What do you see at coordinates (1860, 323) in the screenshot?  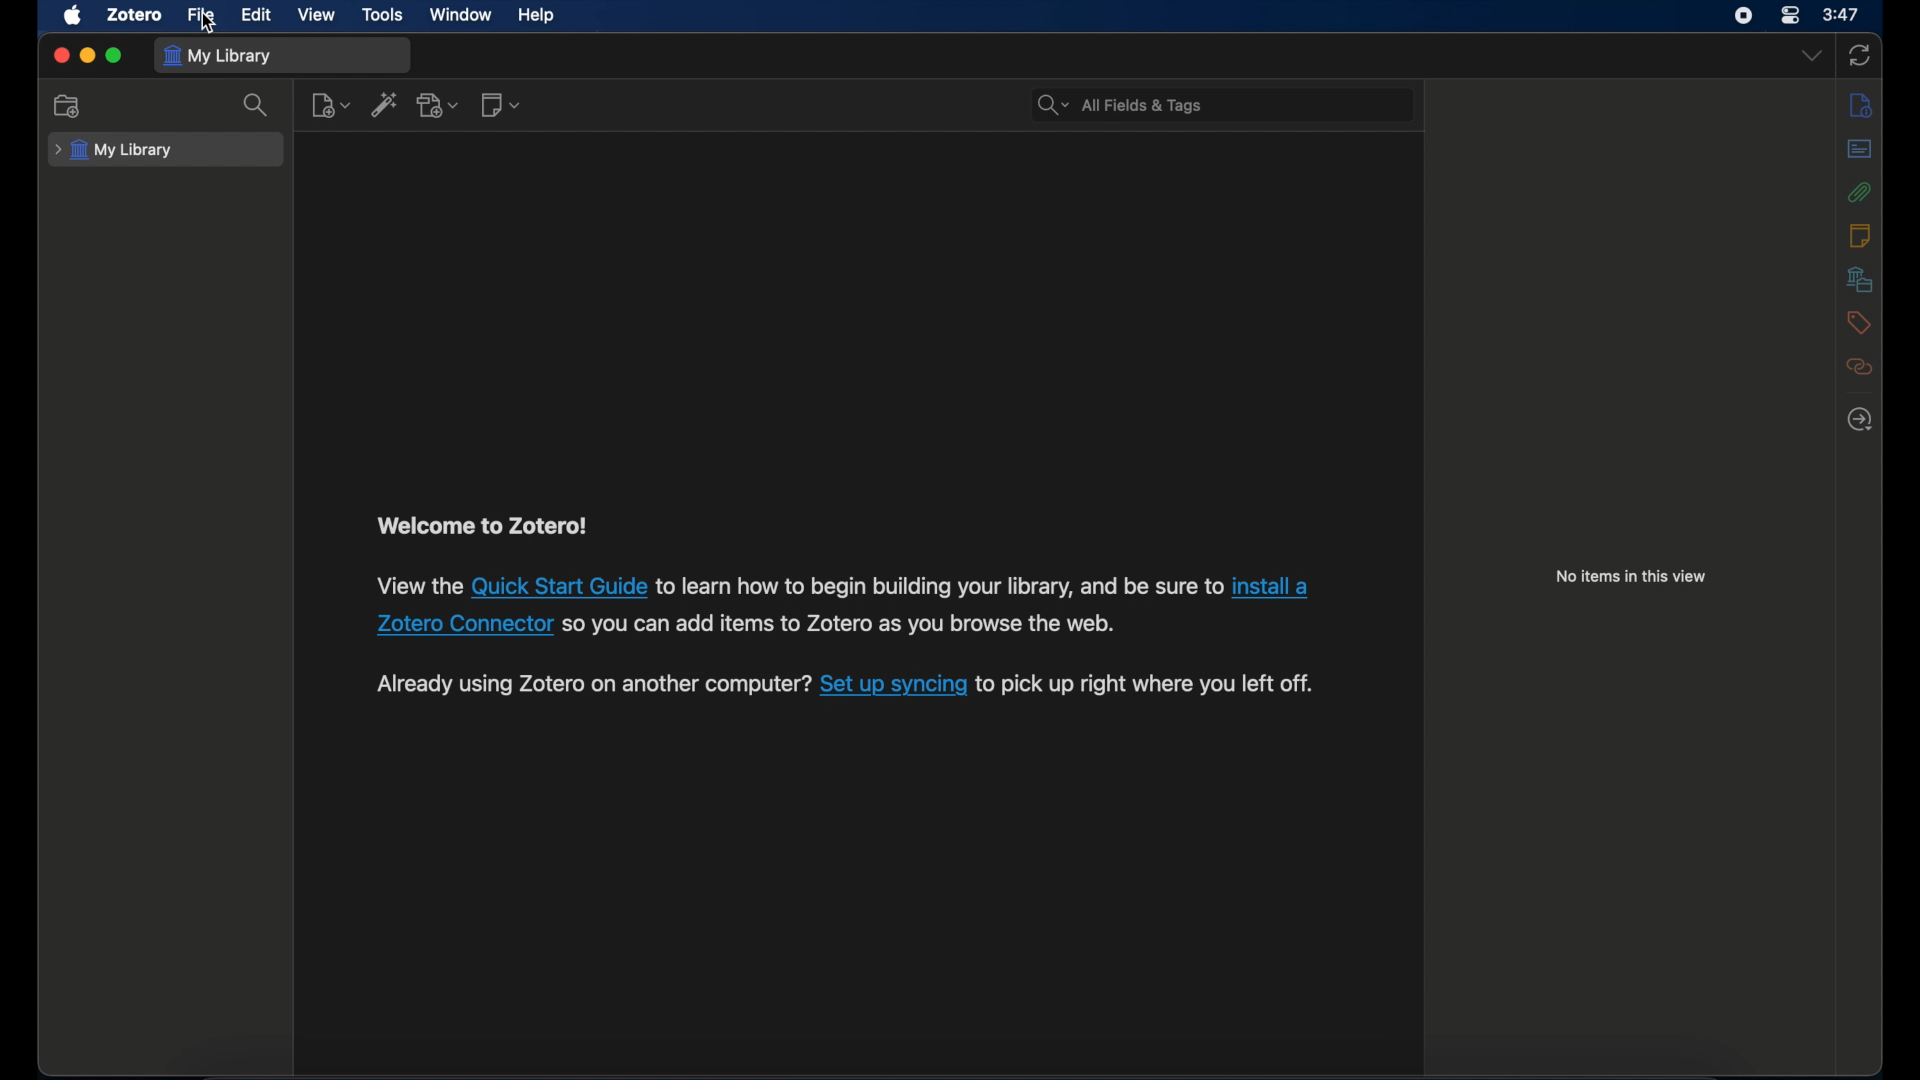 I see `tags` at bounding box center [1860, 323].